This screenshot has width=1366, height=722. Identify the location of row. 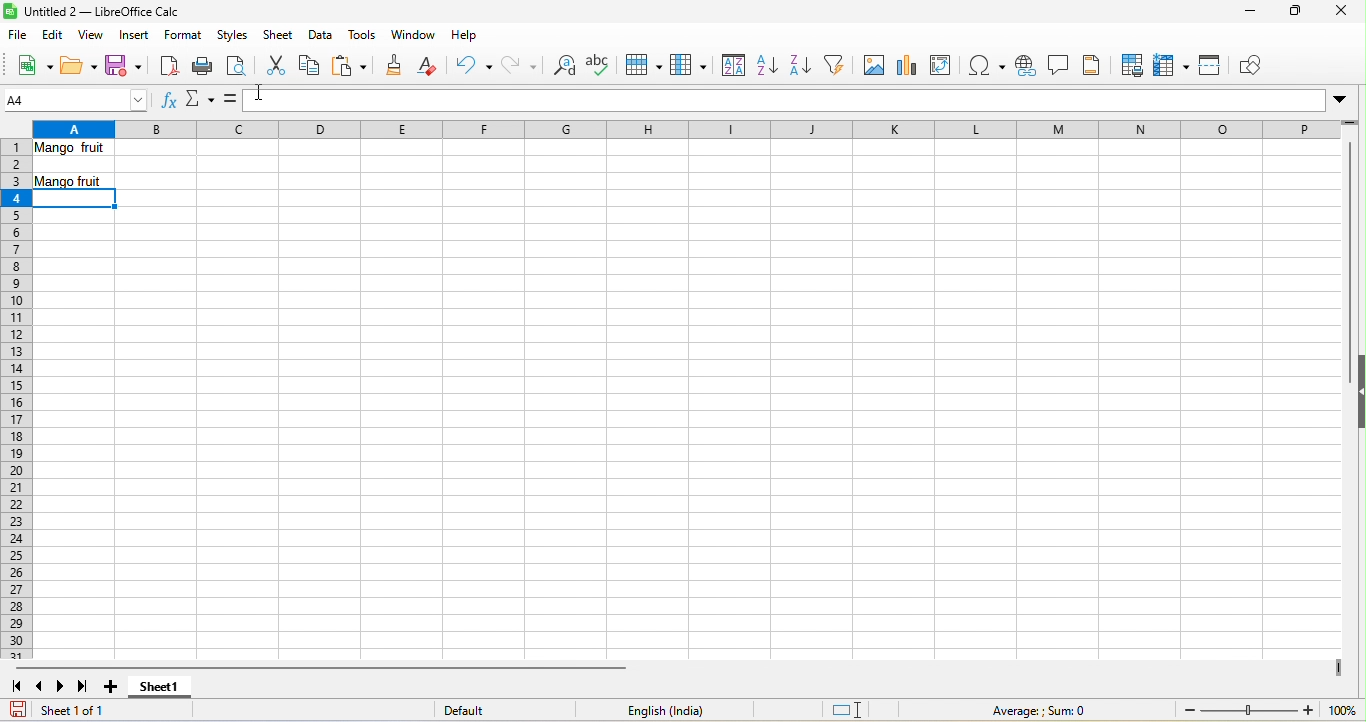
(642, 67).